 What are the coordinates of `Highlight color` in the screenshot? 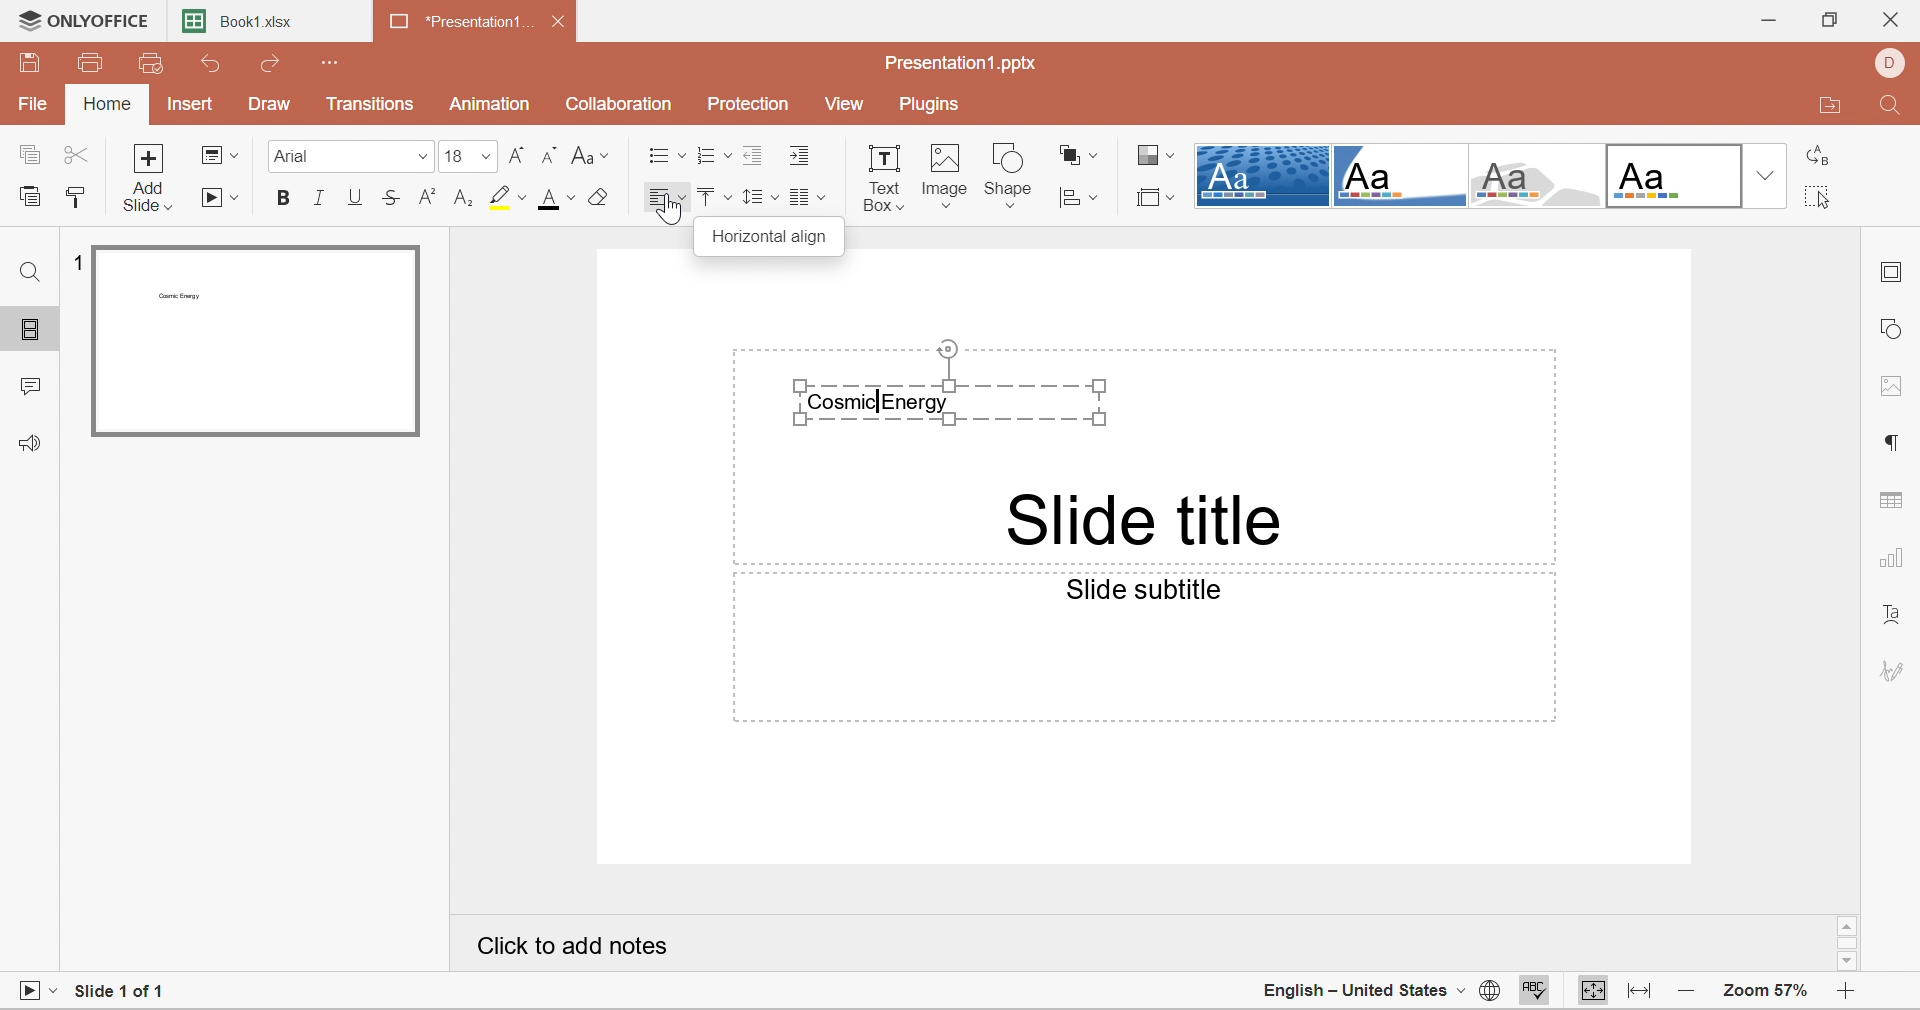 It's located at (508, 197).